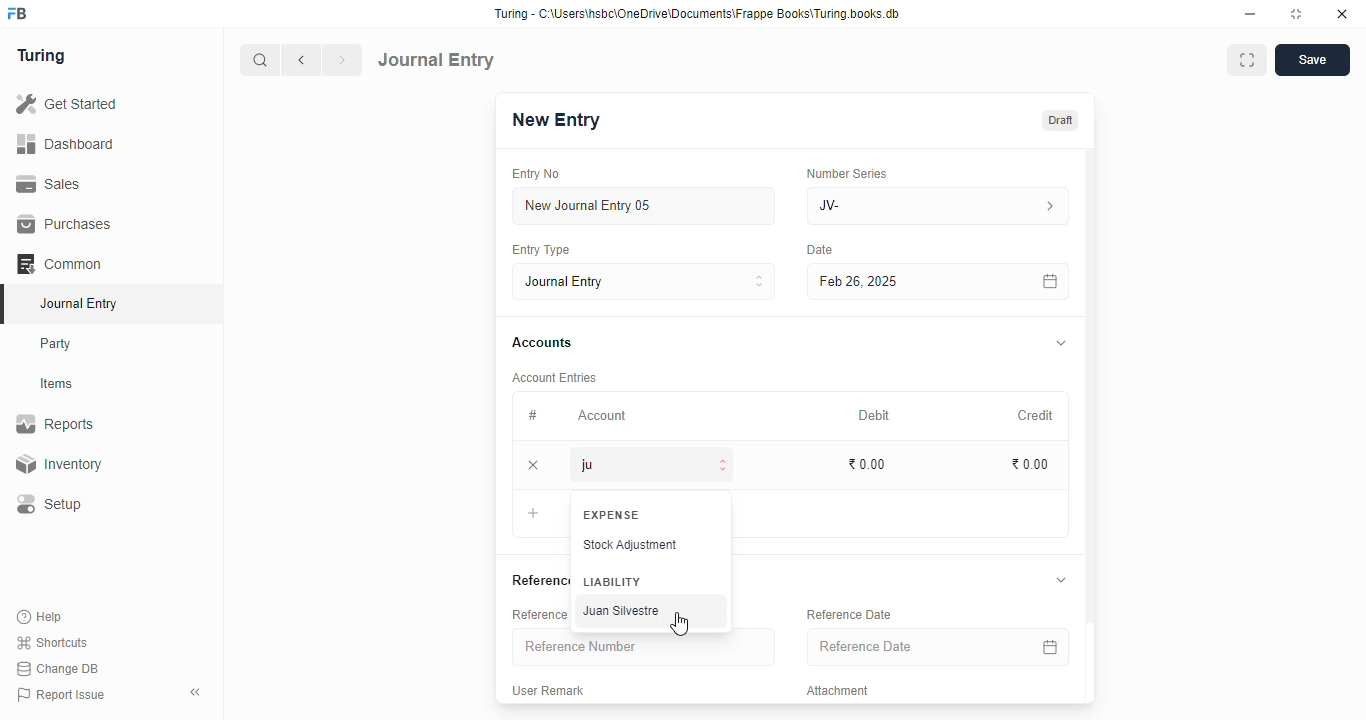  I want to click on journal entry, so click(437, 59).